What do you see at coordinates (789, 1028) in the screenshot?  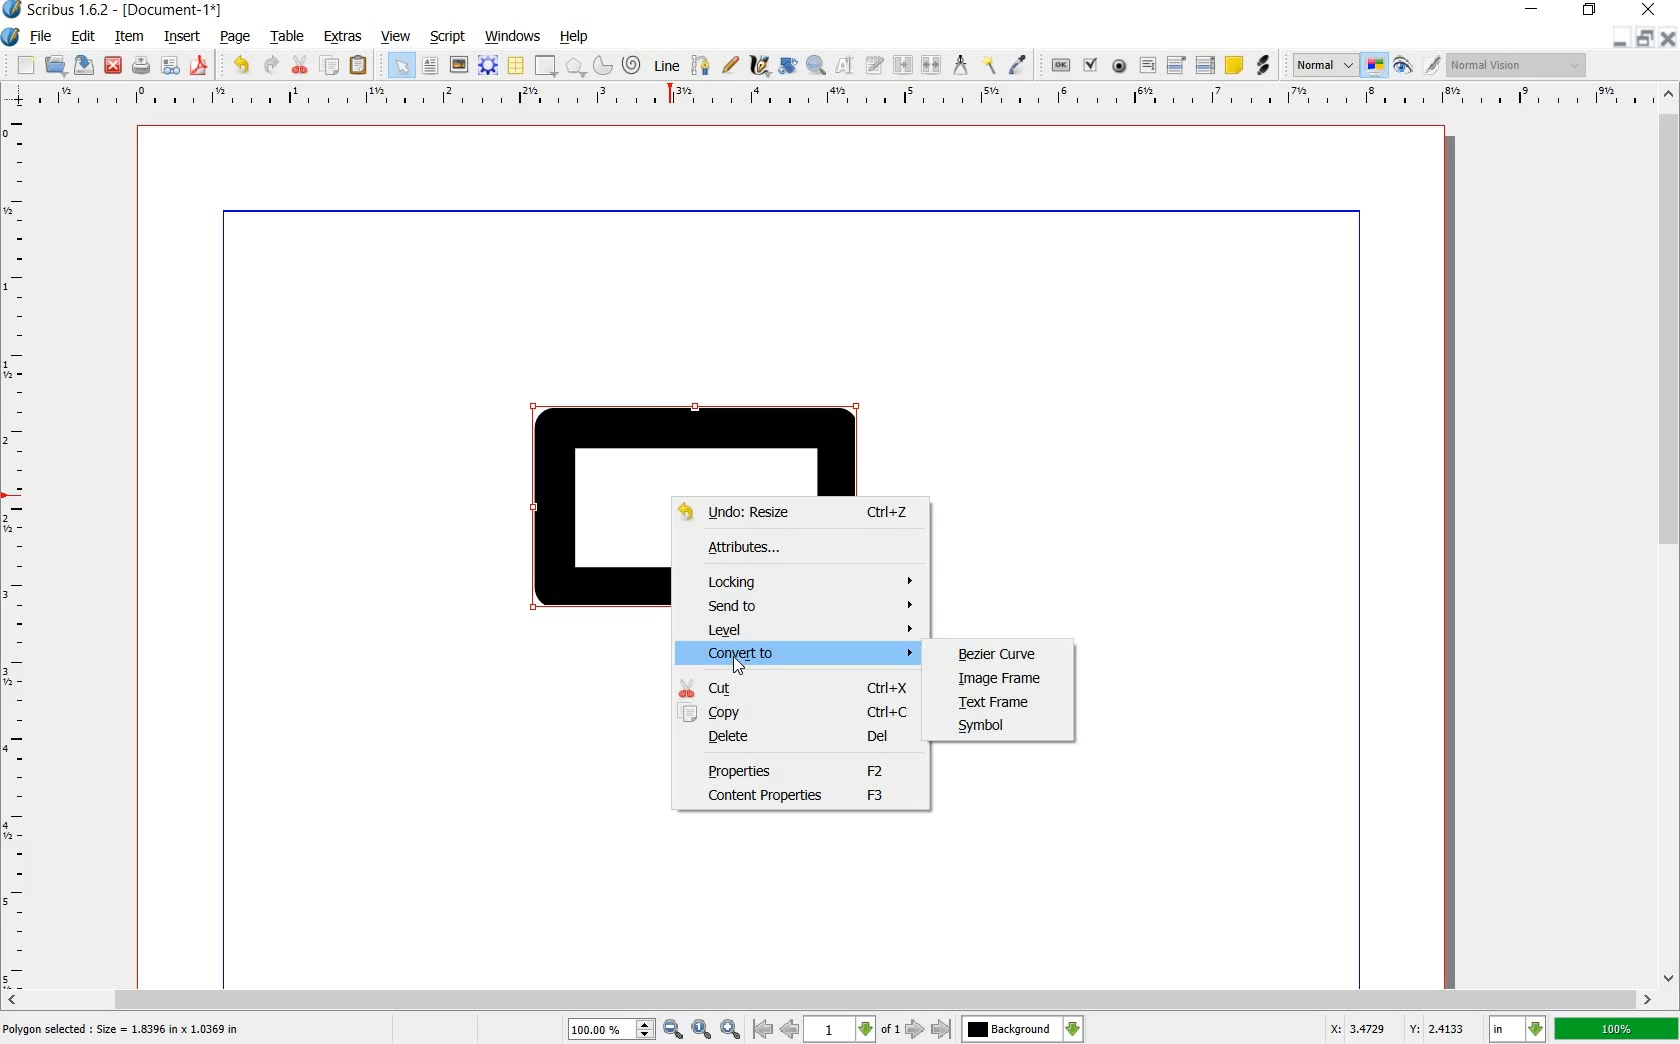 I see `go to previous page` at bounding box center [789, 1028].